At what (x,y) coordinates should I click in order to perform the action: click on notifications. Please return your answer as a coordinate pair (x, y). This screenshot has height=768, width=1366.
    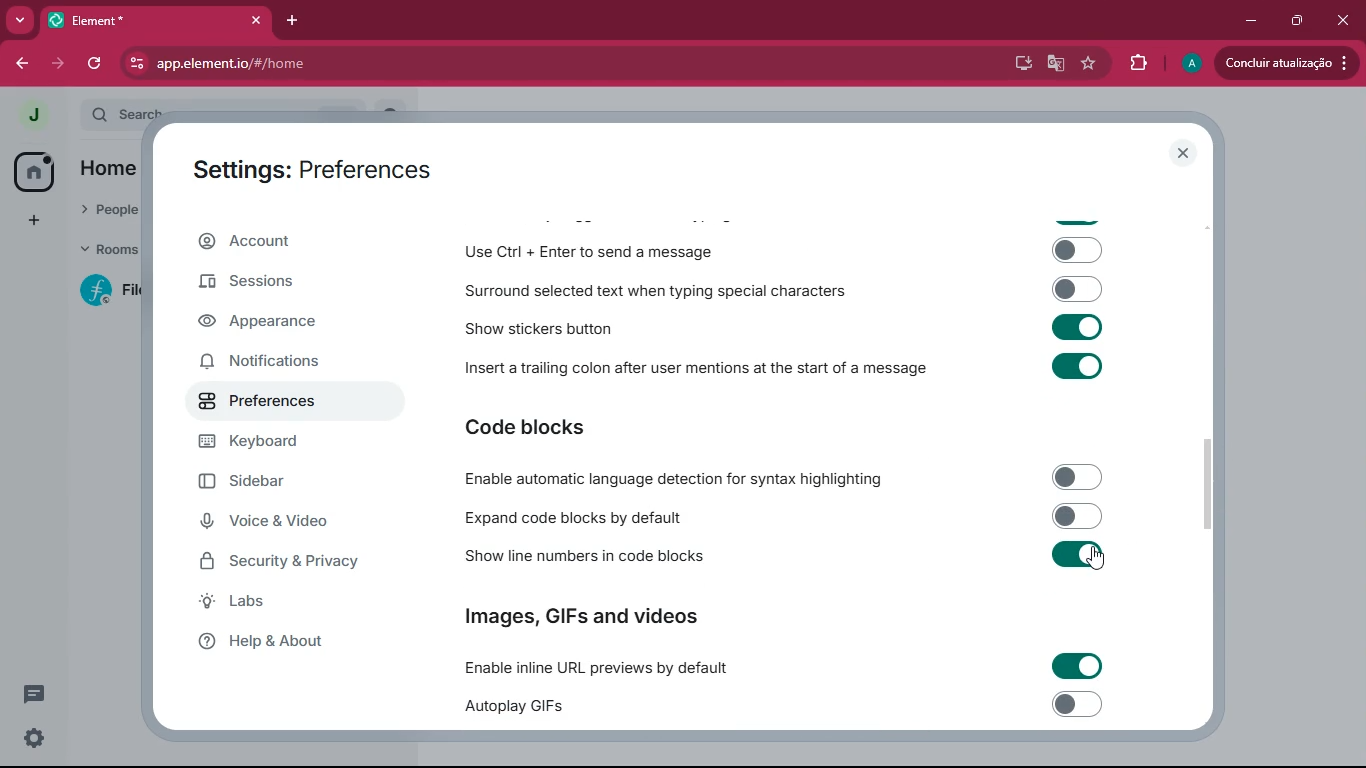
    Looking at the image, I should click on (276, 363).